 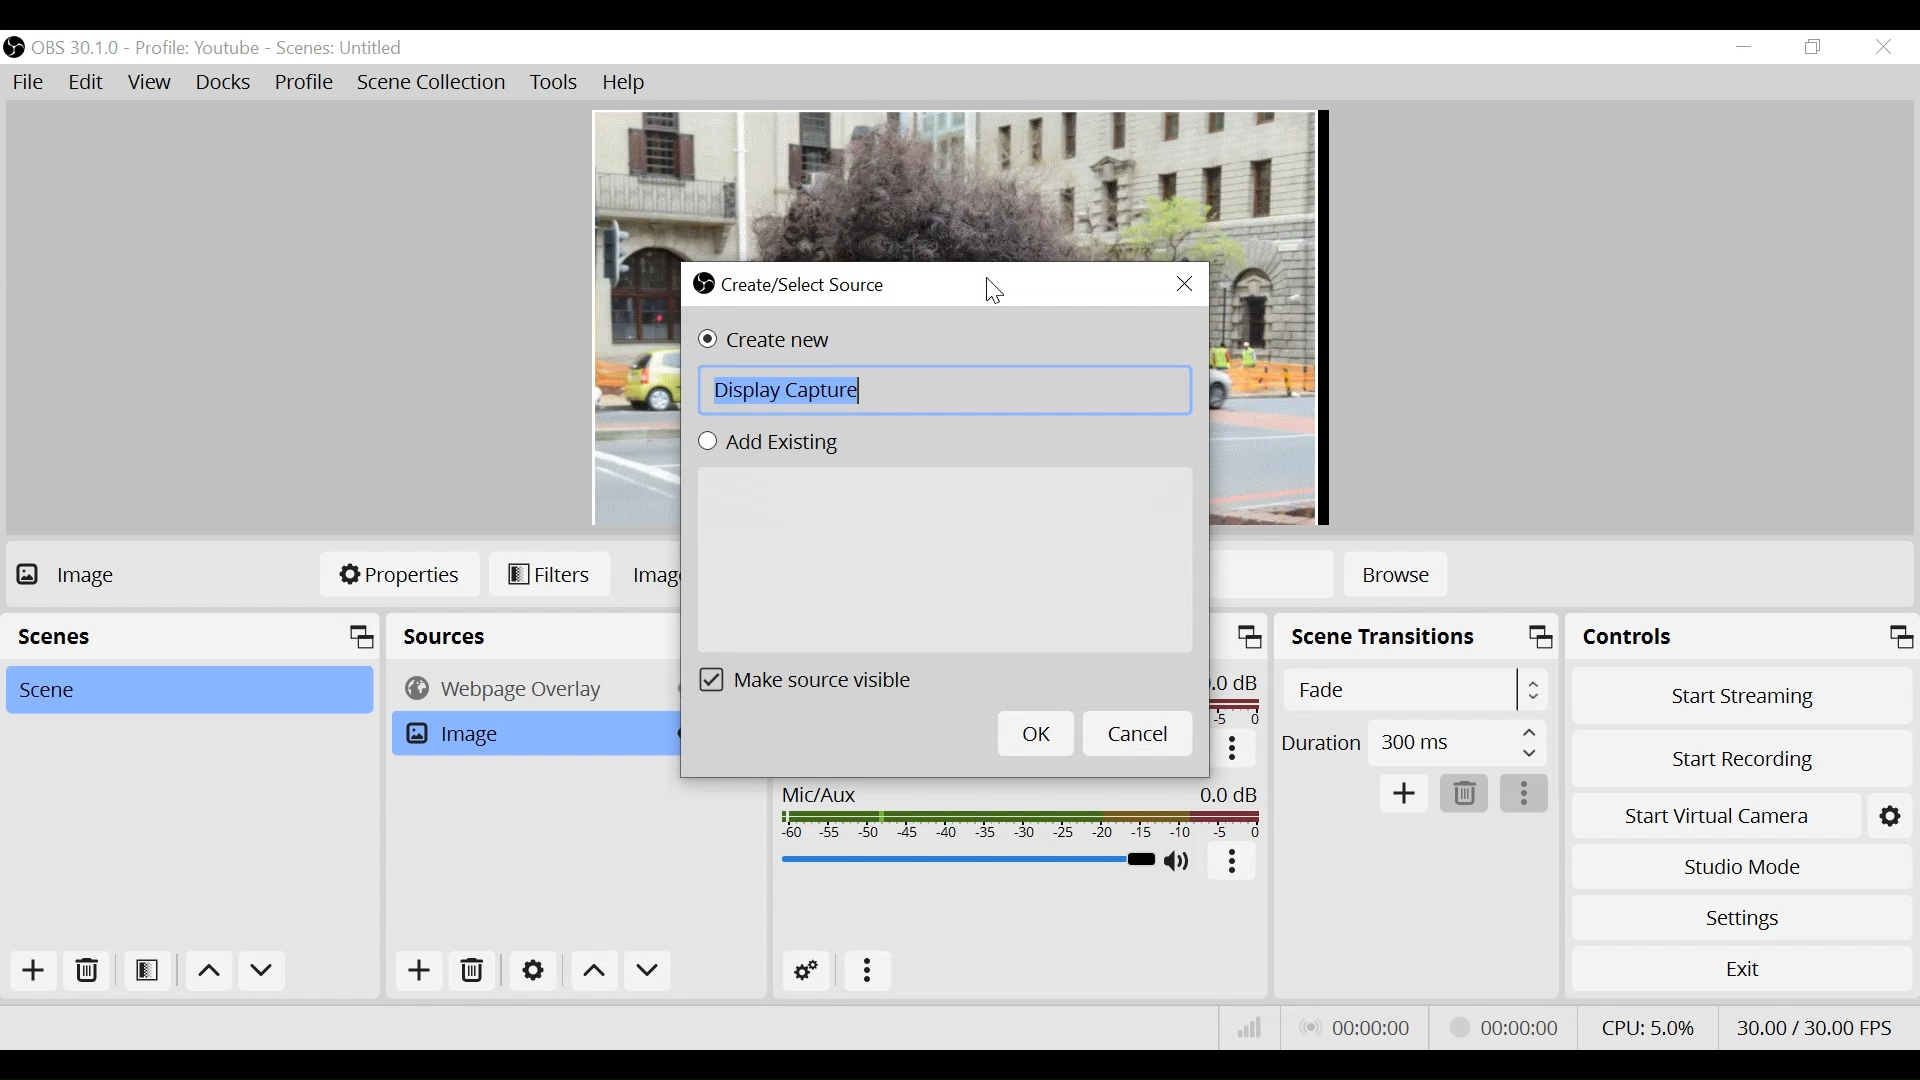 What do you see at coordinates (628, 84) in the screenshot?
I see `Help` at bounding box center [628, 84].